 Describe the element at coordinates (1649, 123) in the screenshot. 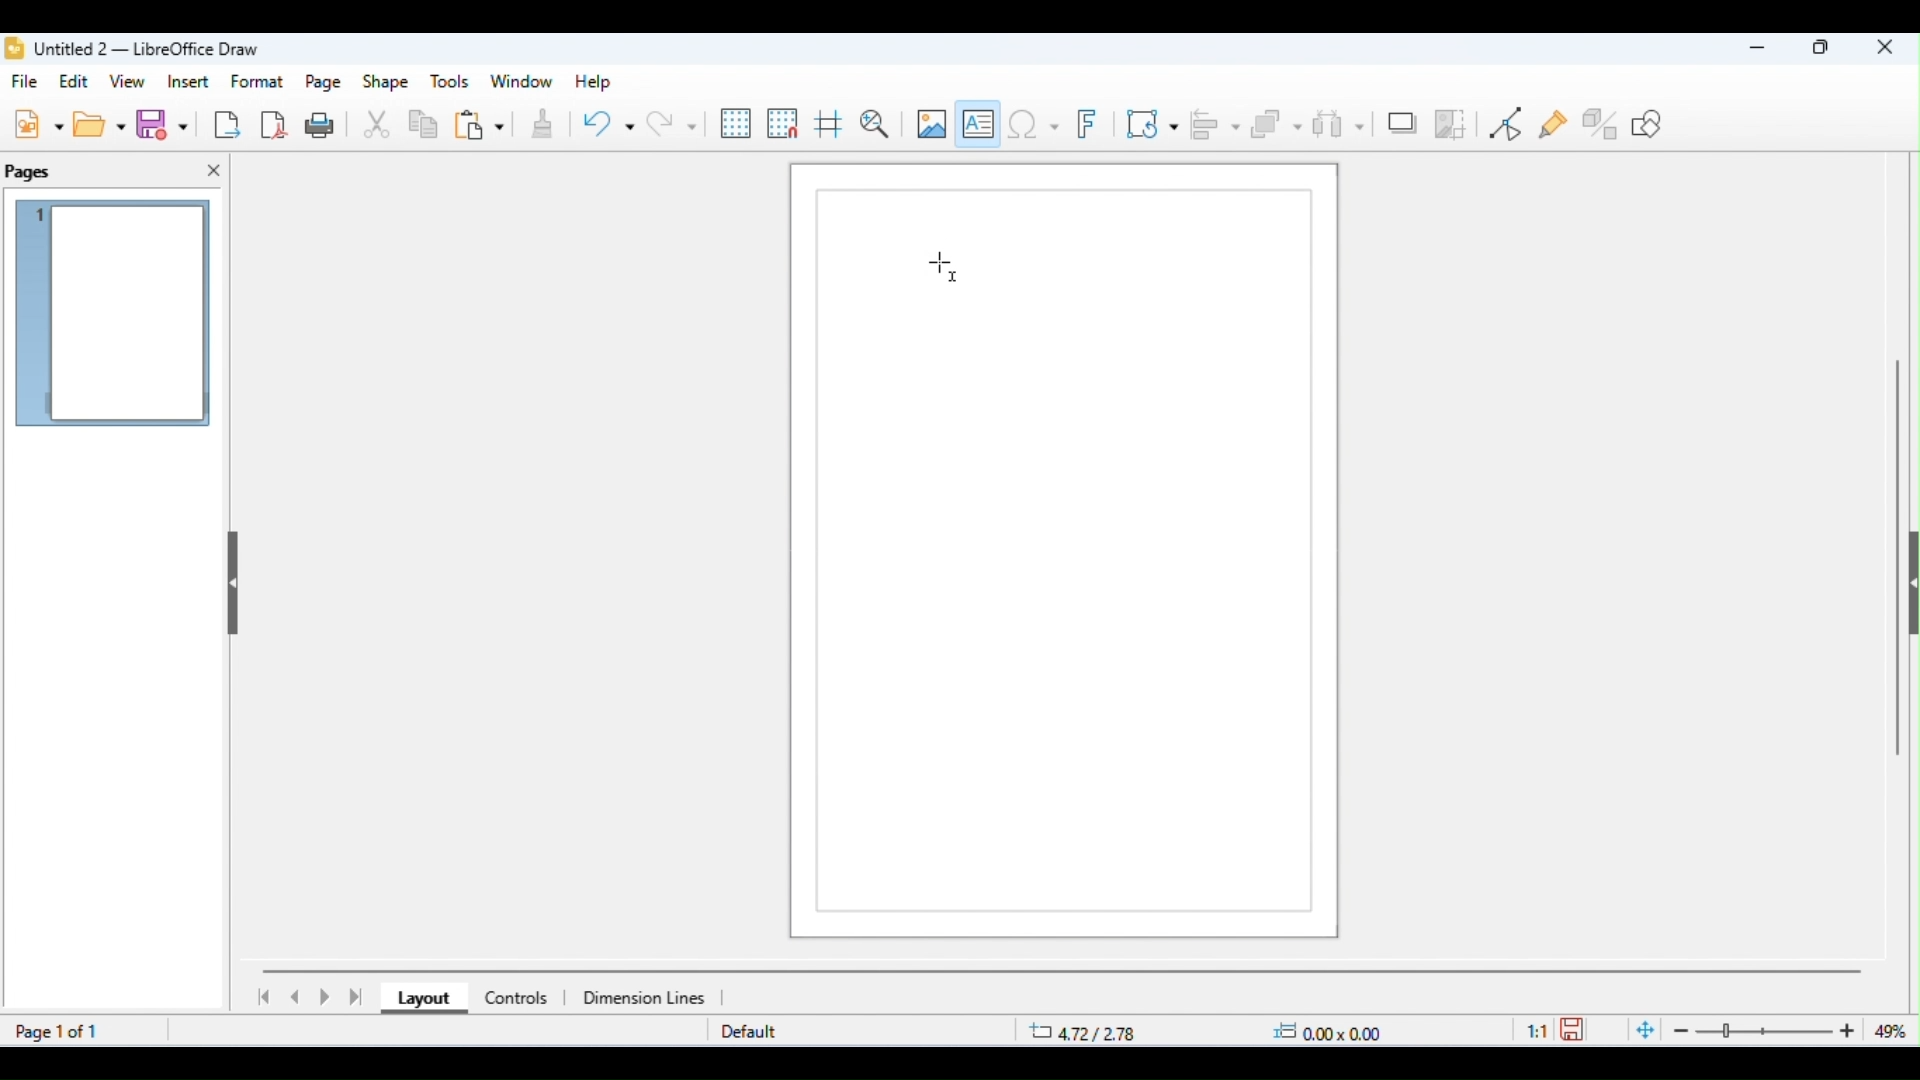

I see `how draw functions` at that location.